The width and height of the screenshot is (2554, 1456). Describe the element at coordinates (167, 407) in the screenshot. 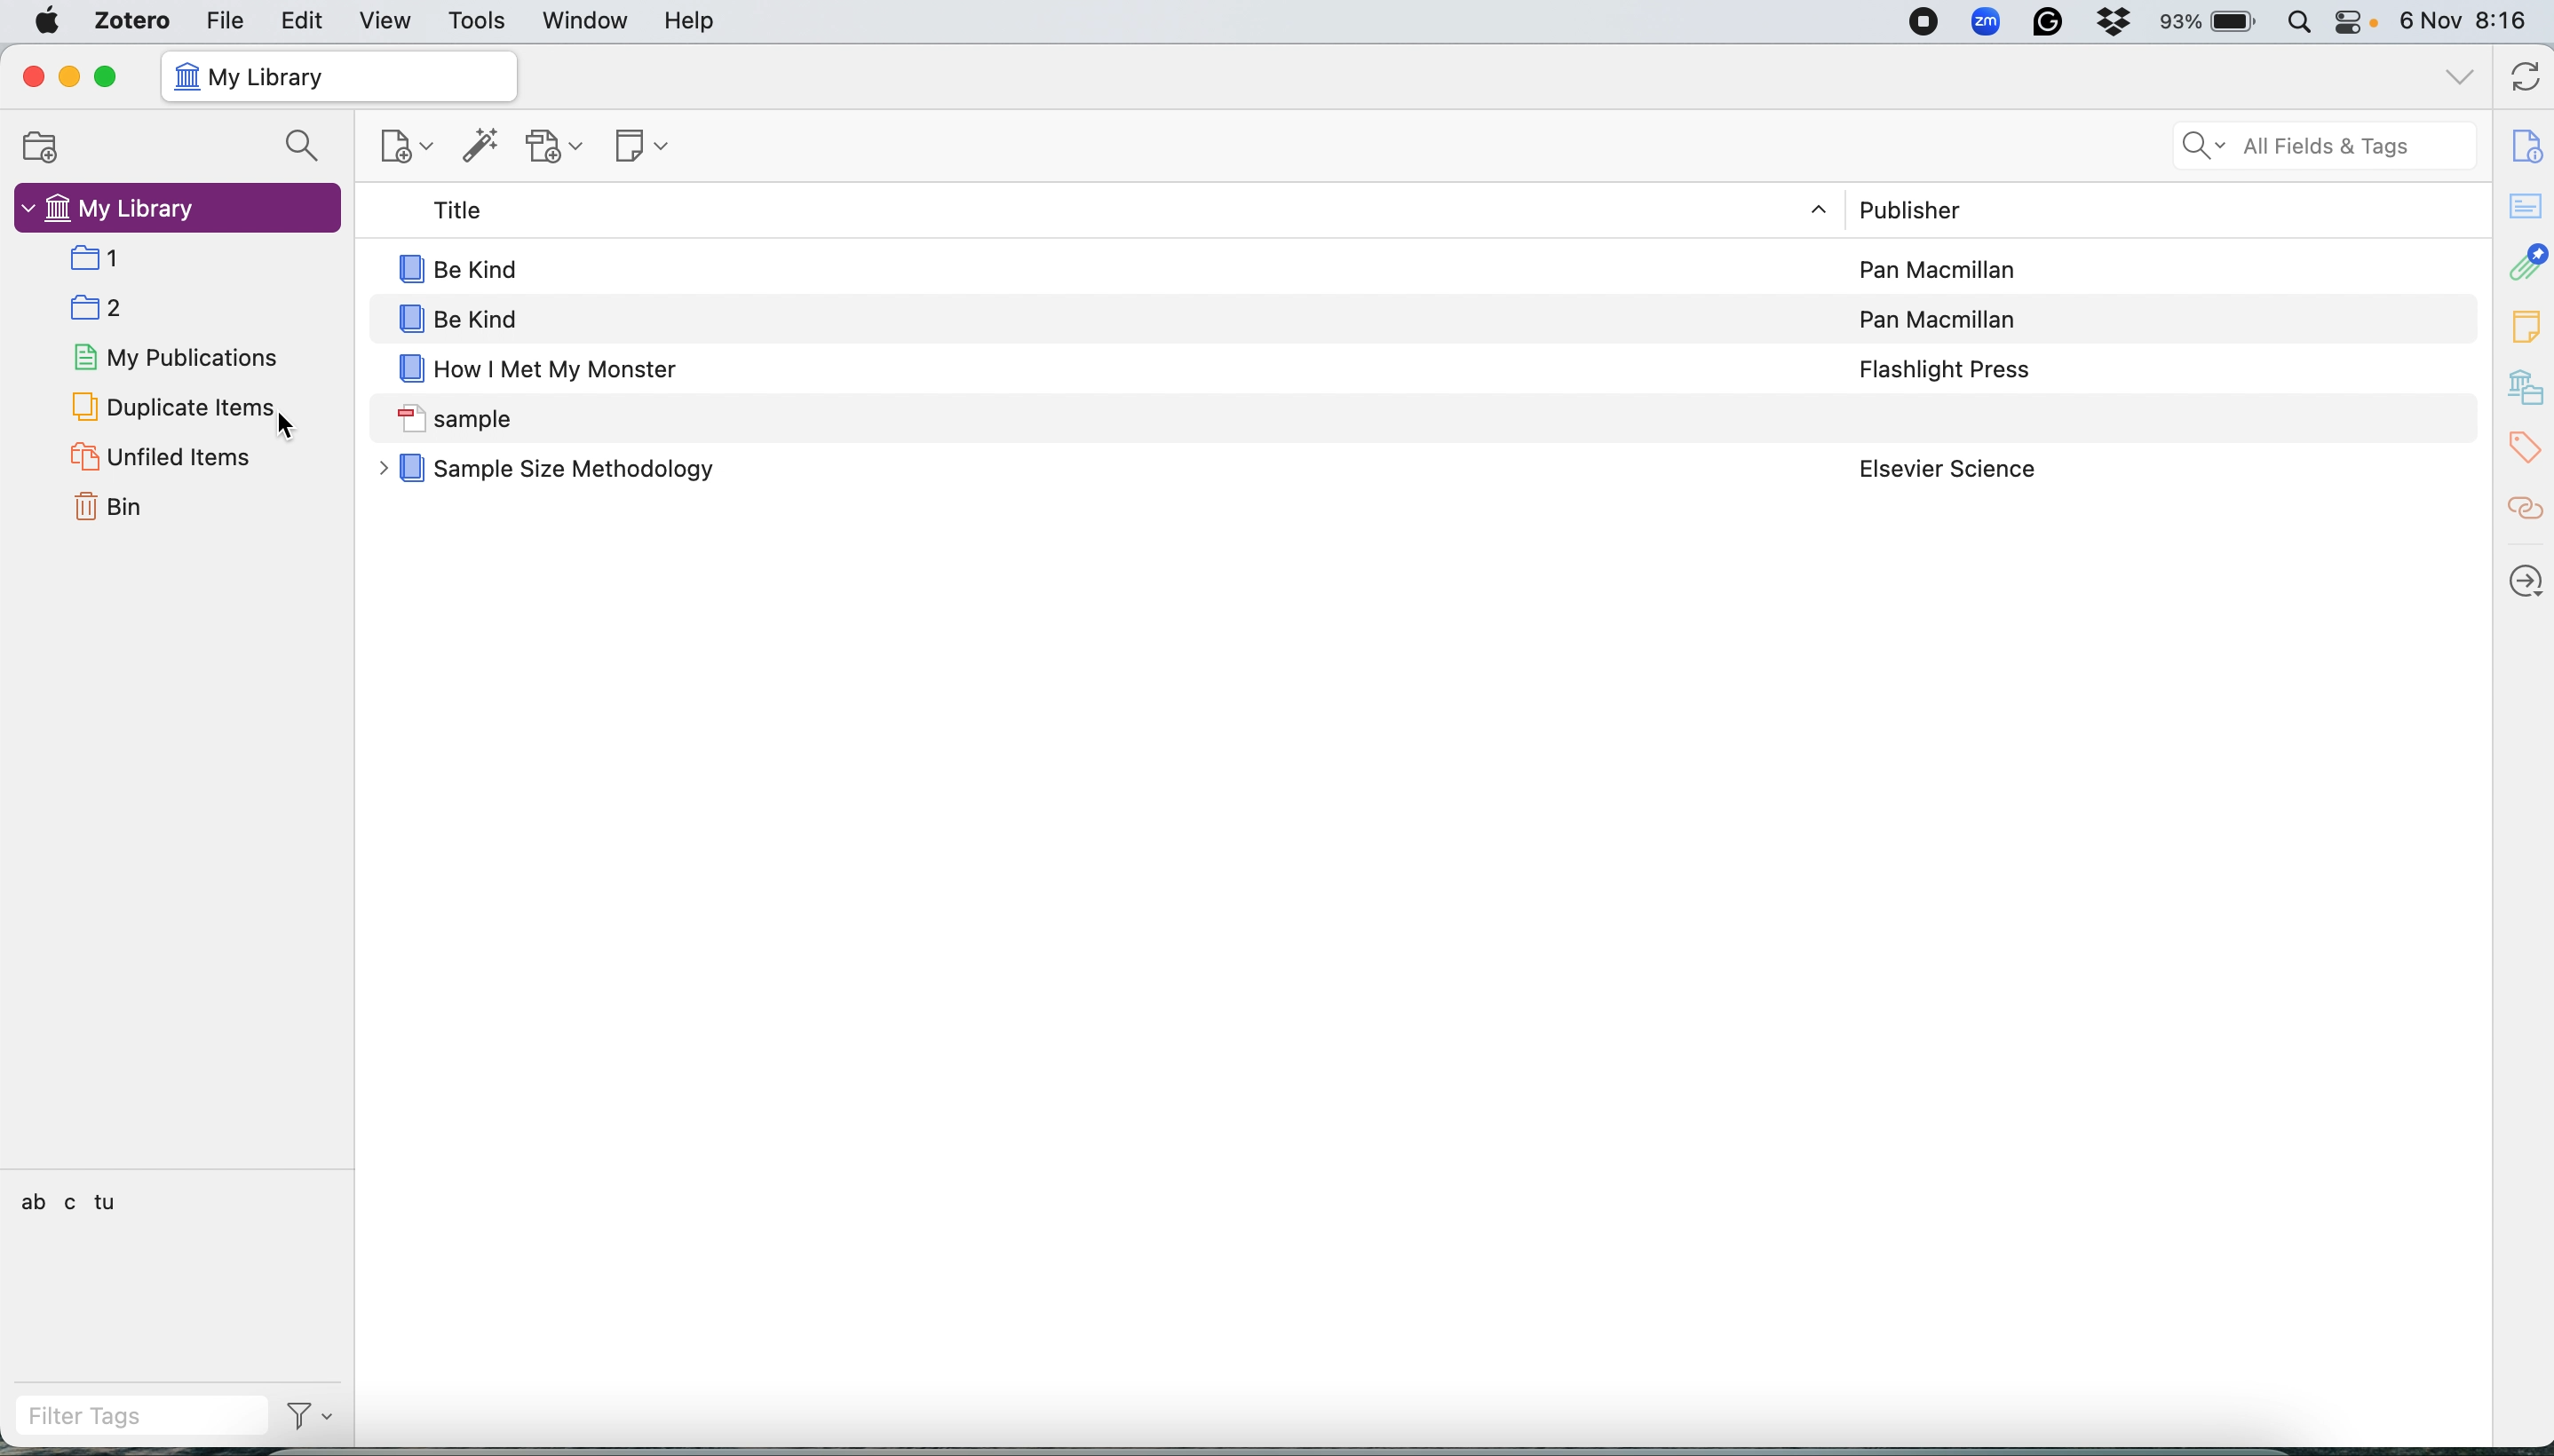

I see `duplicate items` at that location.